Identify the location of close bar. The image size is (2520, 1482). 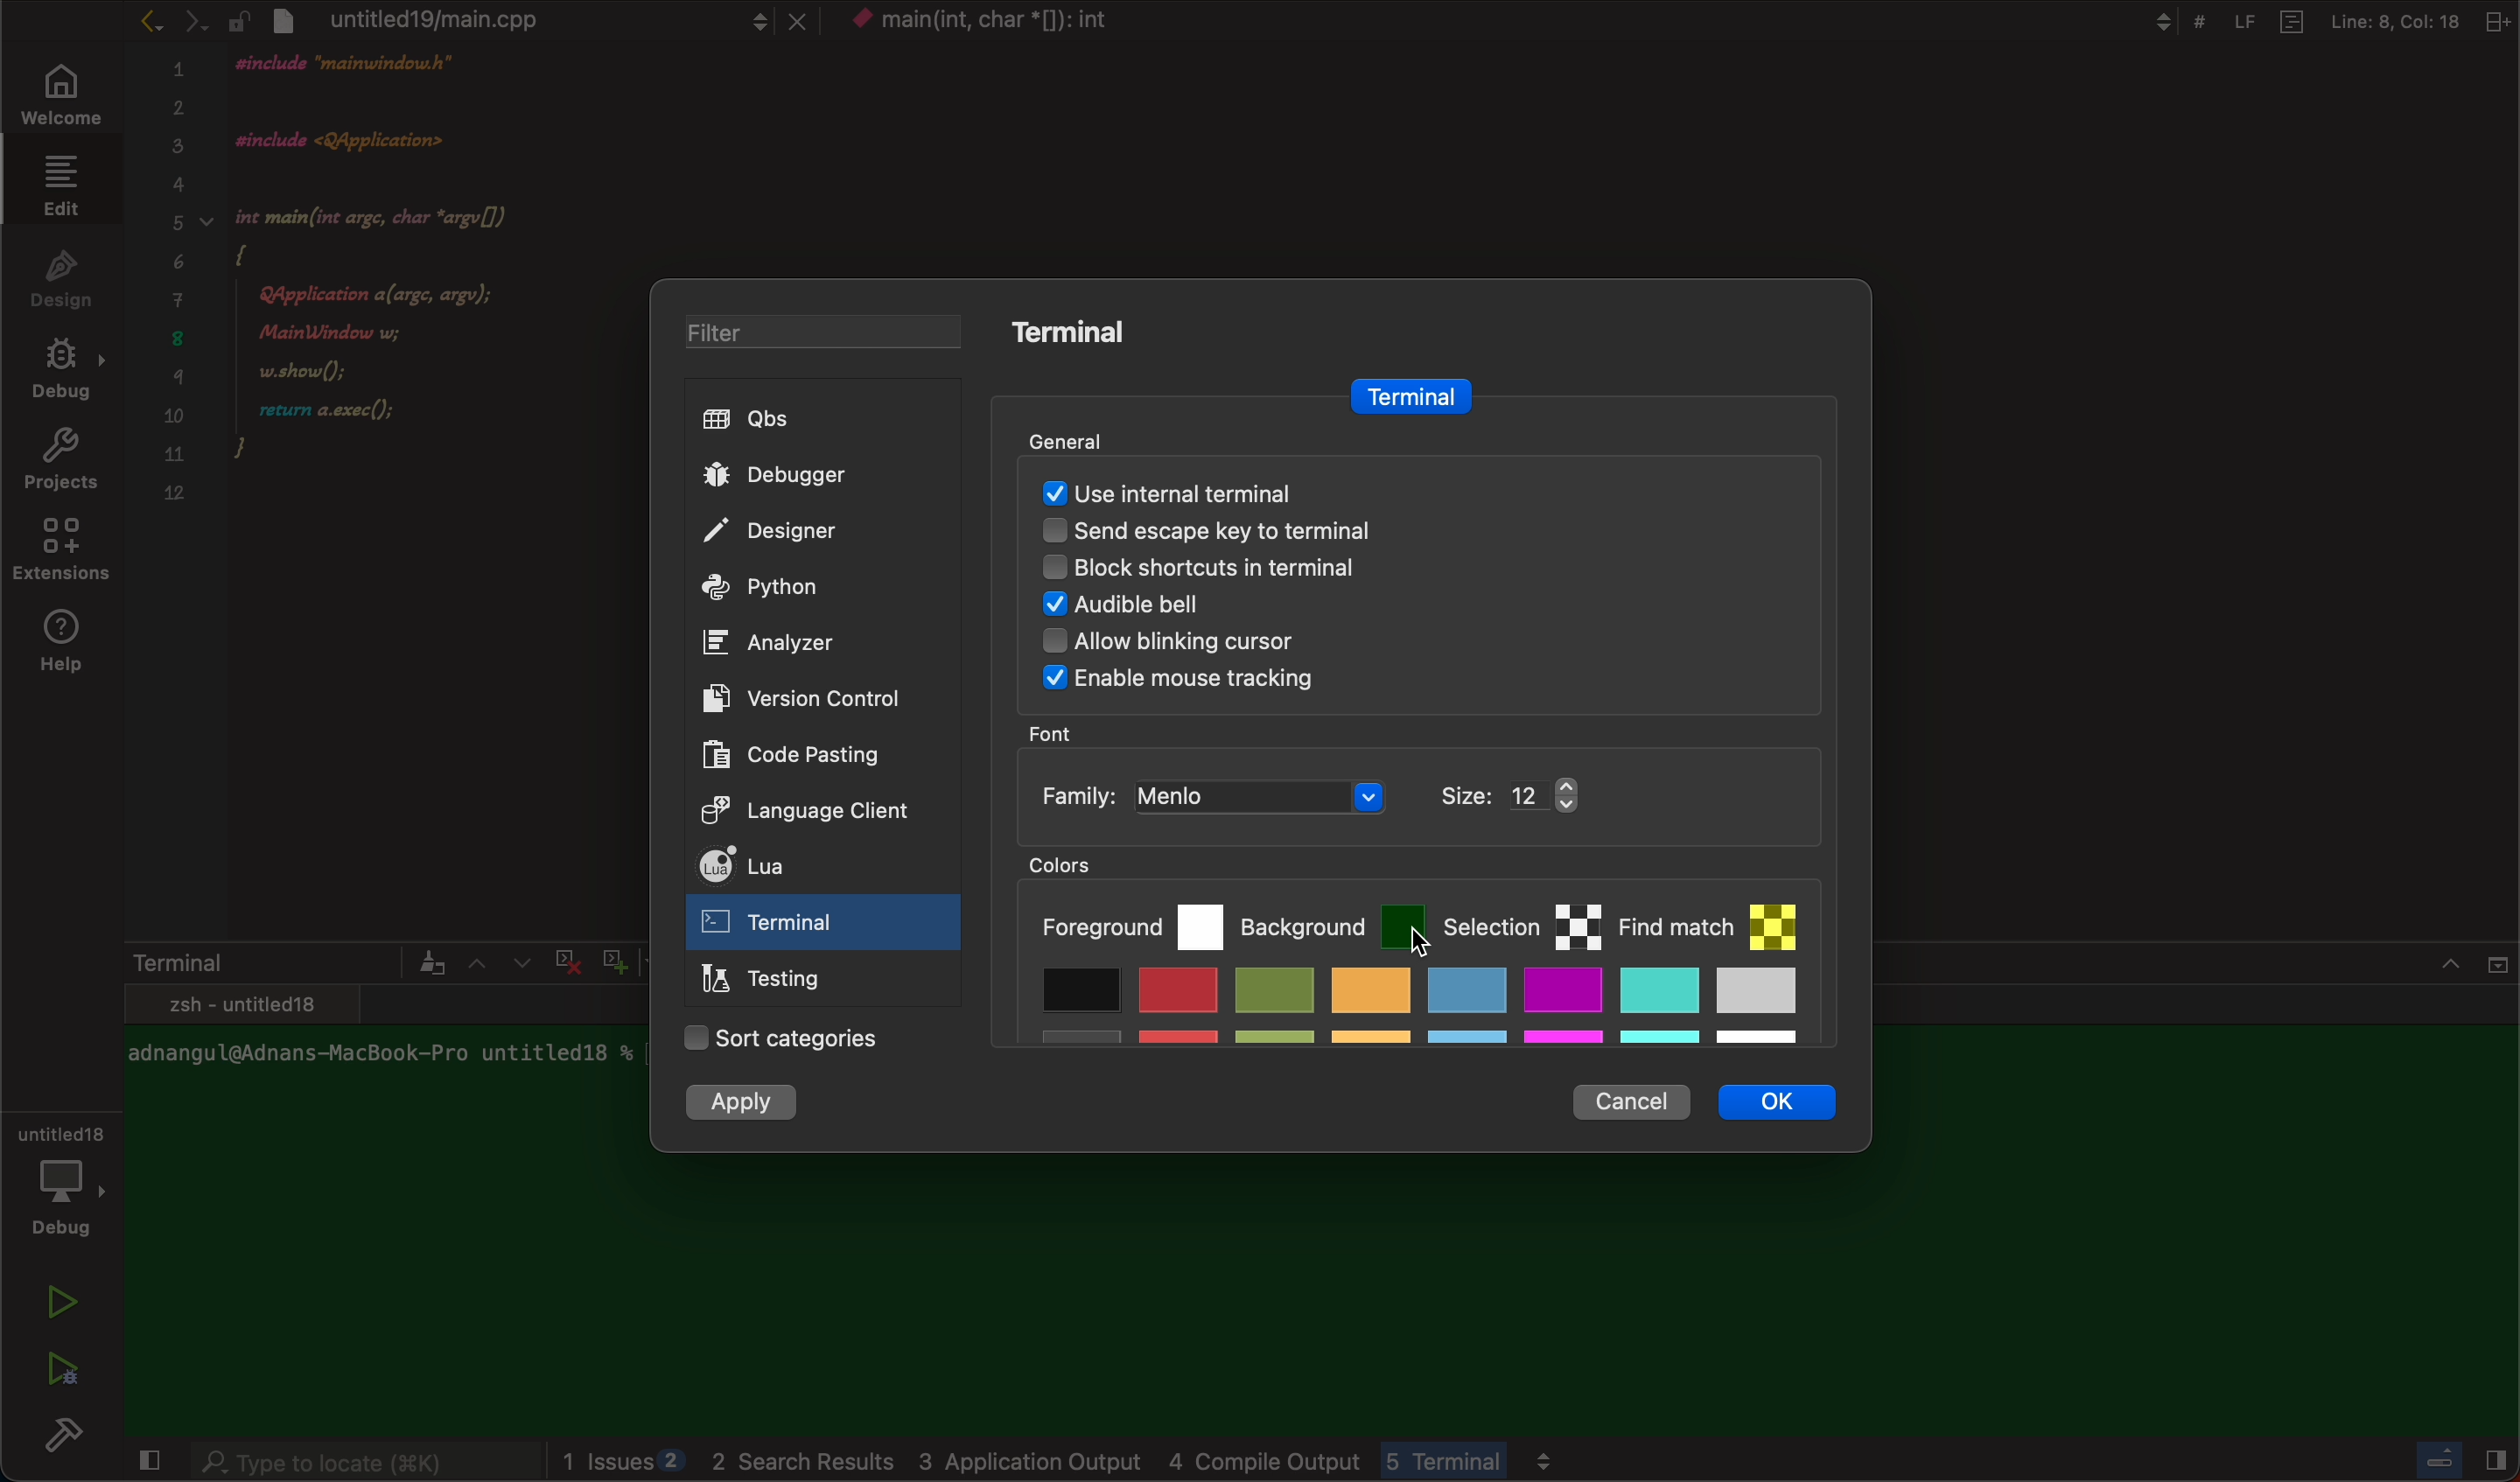
(2450, 1456).